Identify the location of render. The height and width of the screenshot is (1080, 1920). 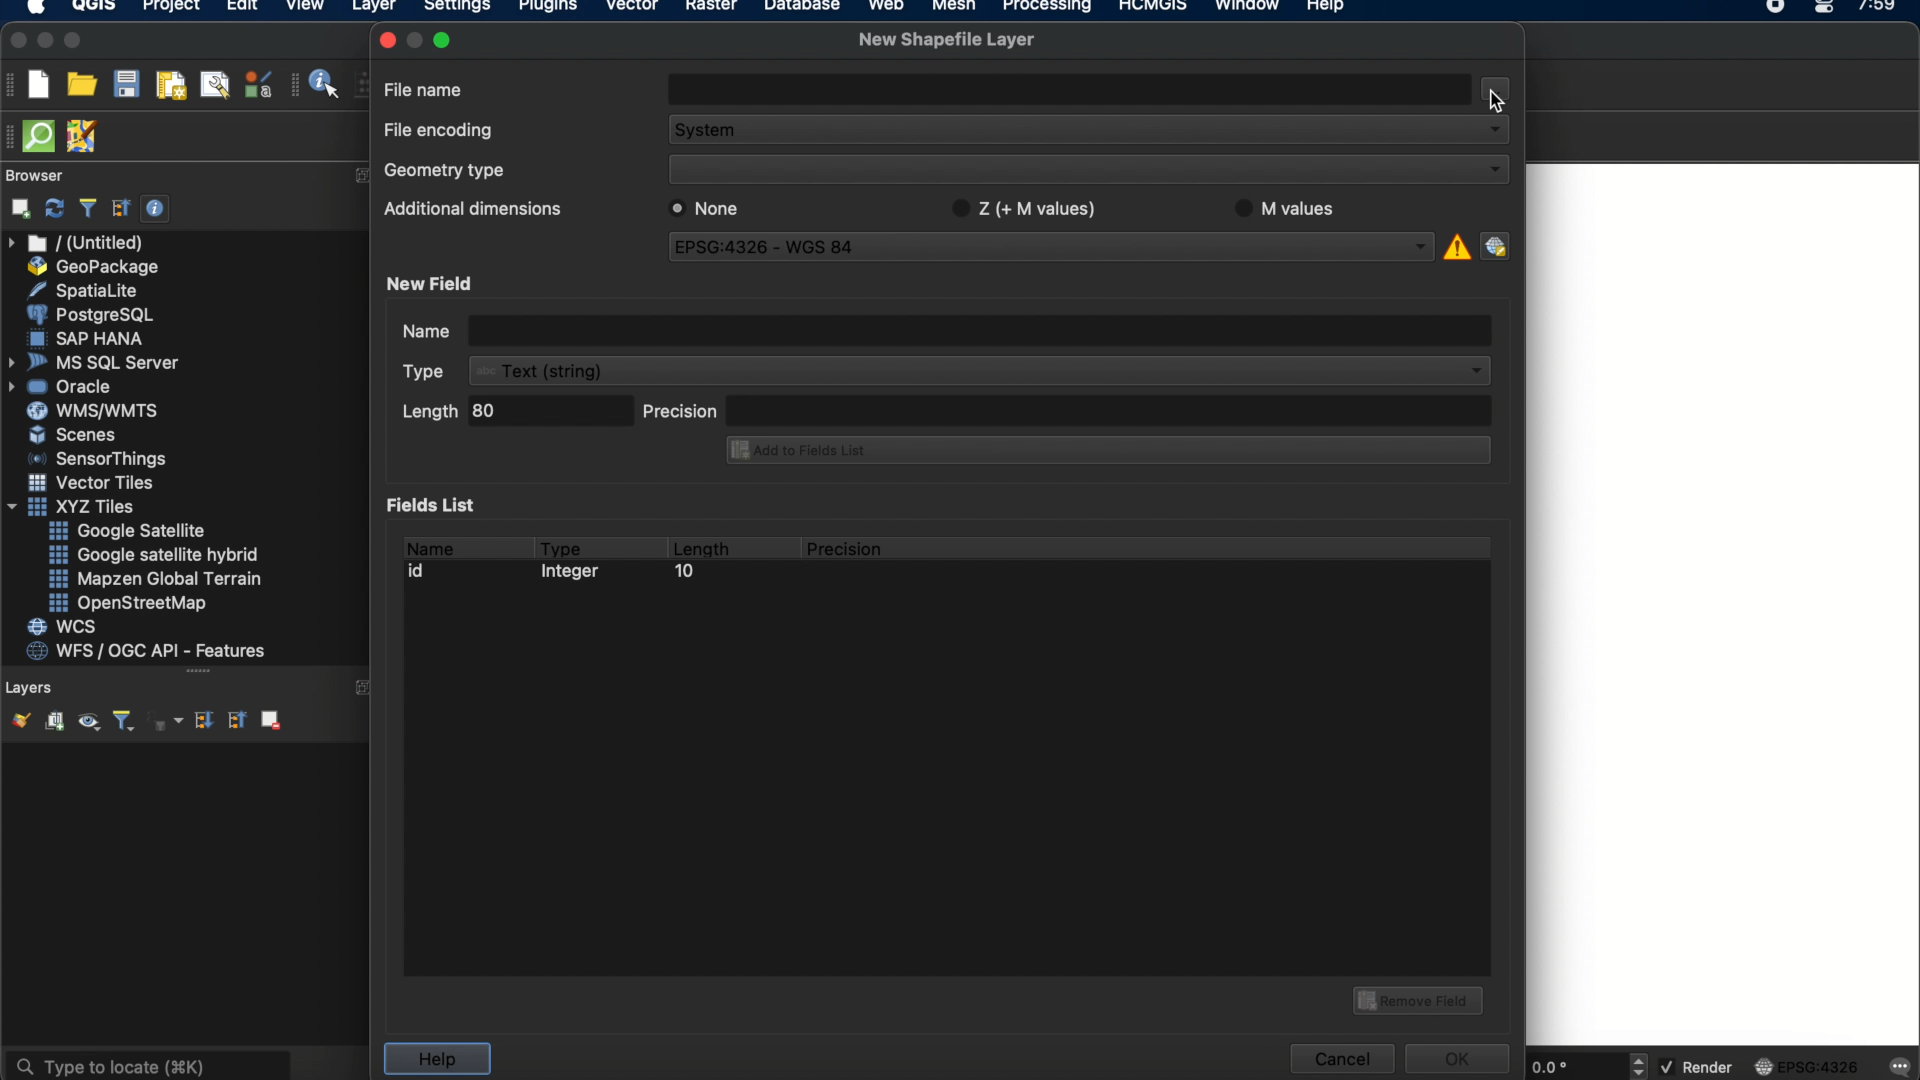
(1699, 1068).